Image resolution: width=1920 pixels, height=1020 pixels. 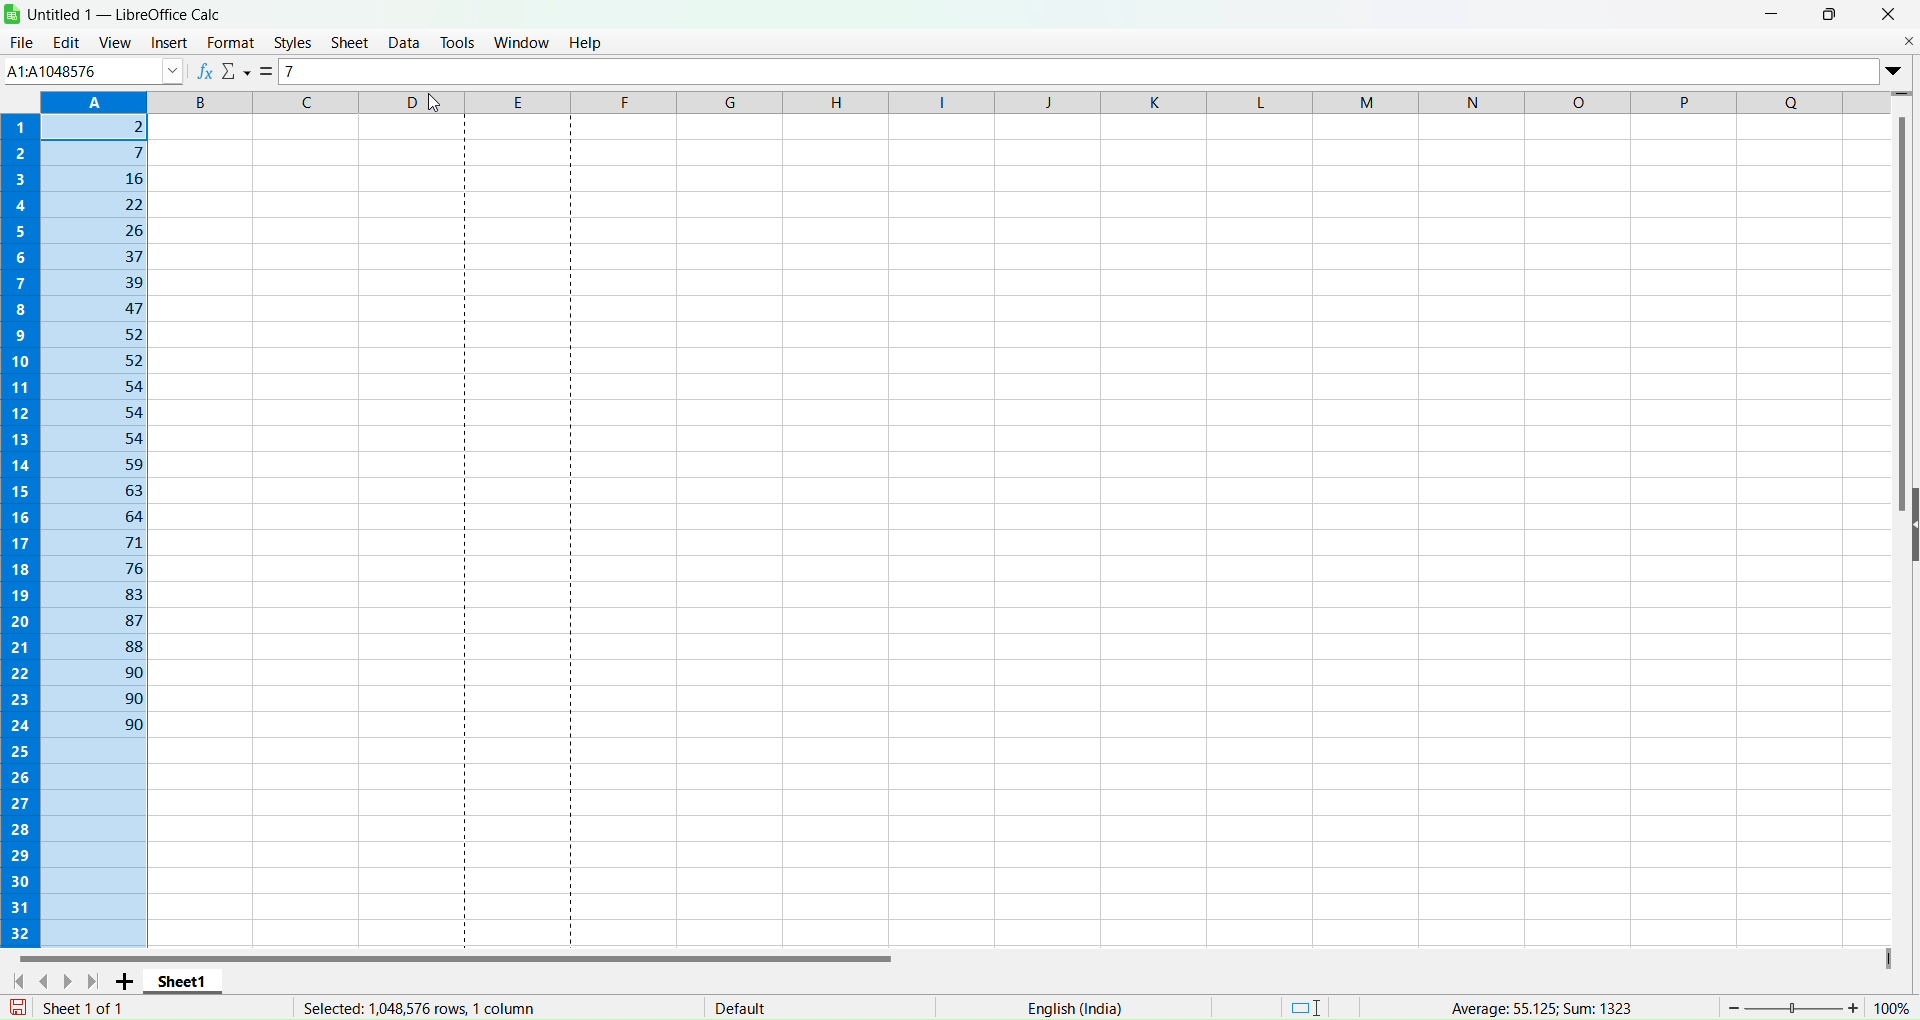 What do you see at coordinates (73, 981) in the screenshot?
I see `Next` at bounding box center [73, 981].